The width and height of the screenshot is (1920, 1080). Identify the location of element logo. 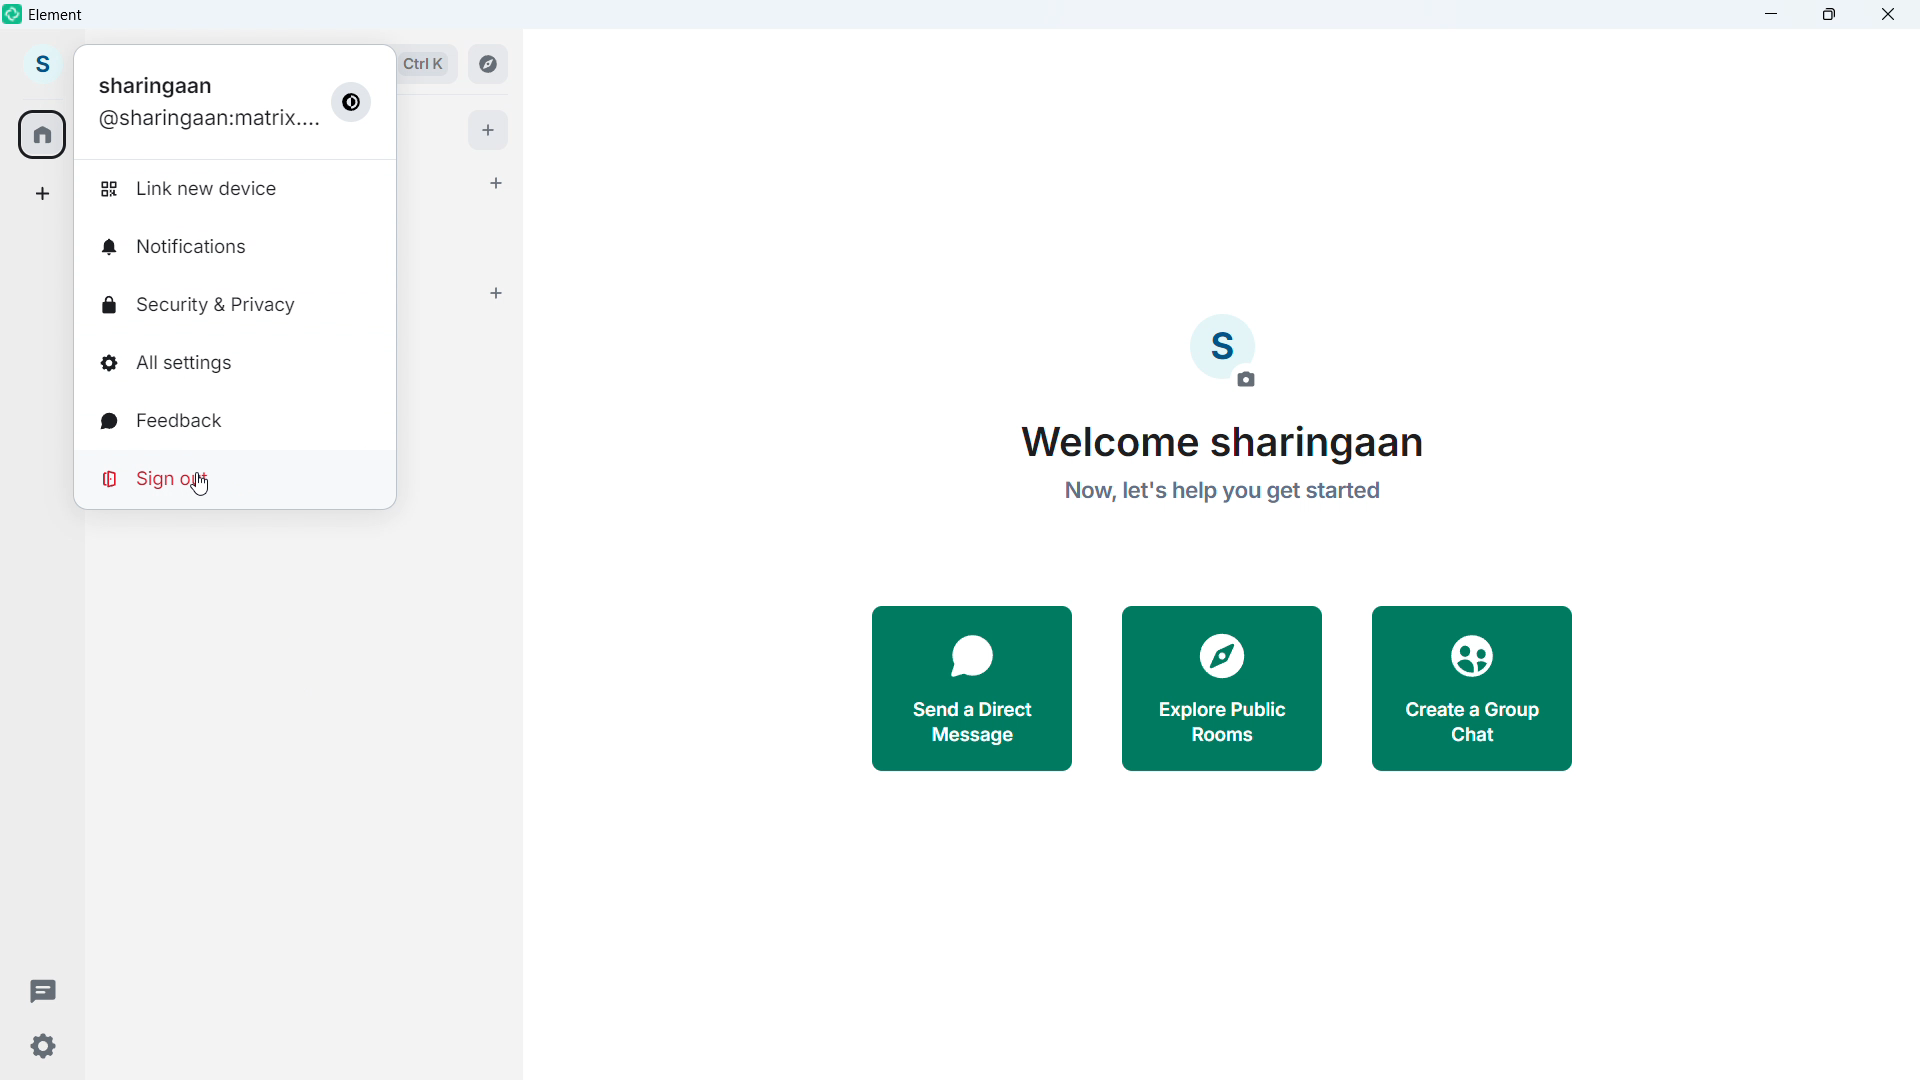
(15, 15).